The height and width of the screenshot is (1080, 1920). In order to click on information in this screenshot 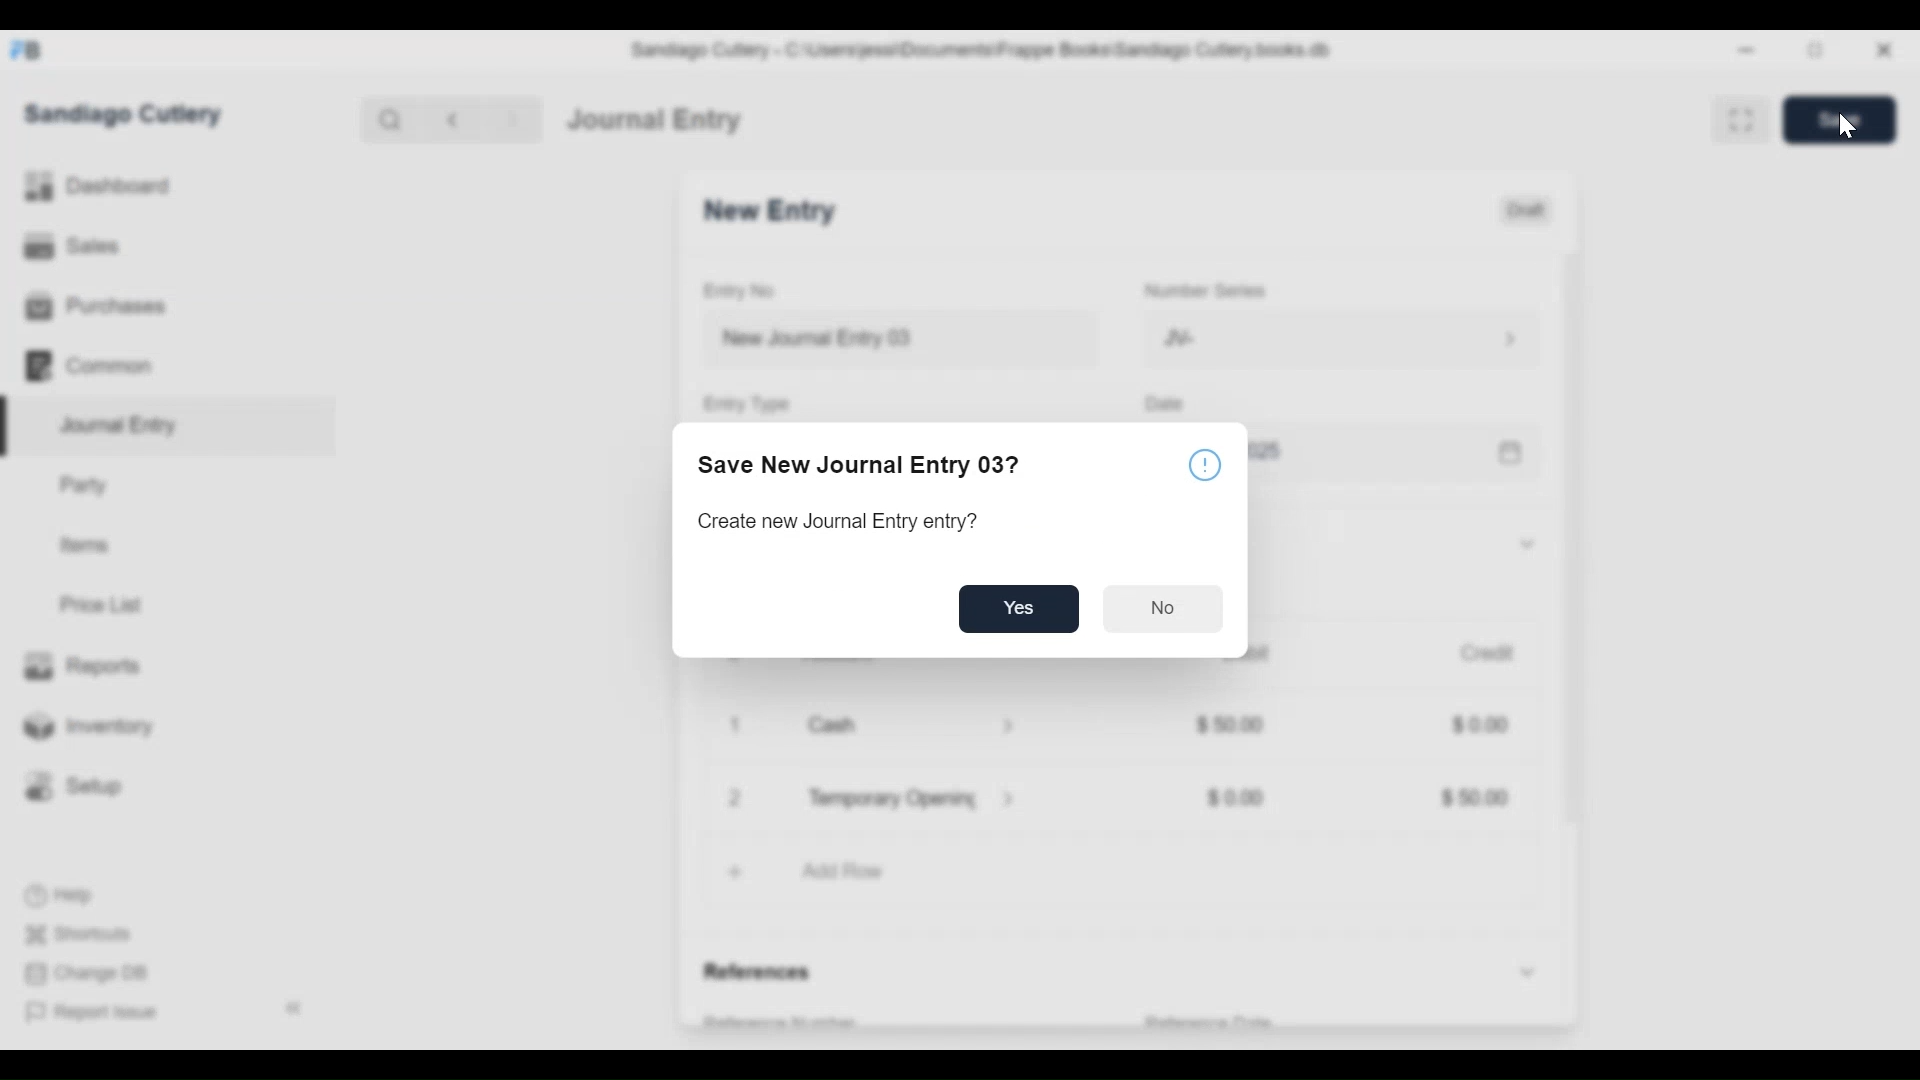, I will do `click(1204, 463)`.